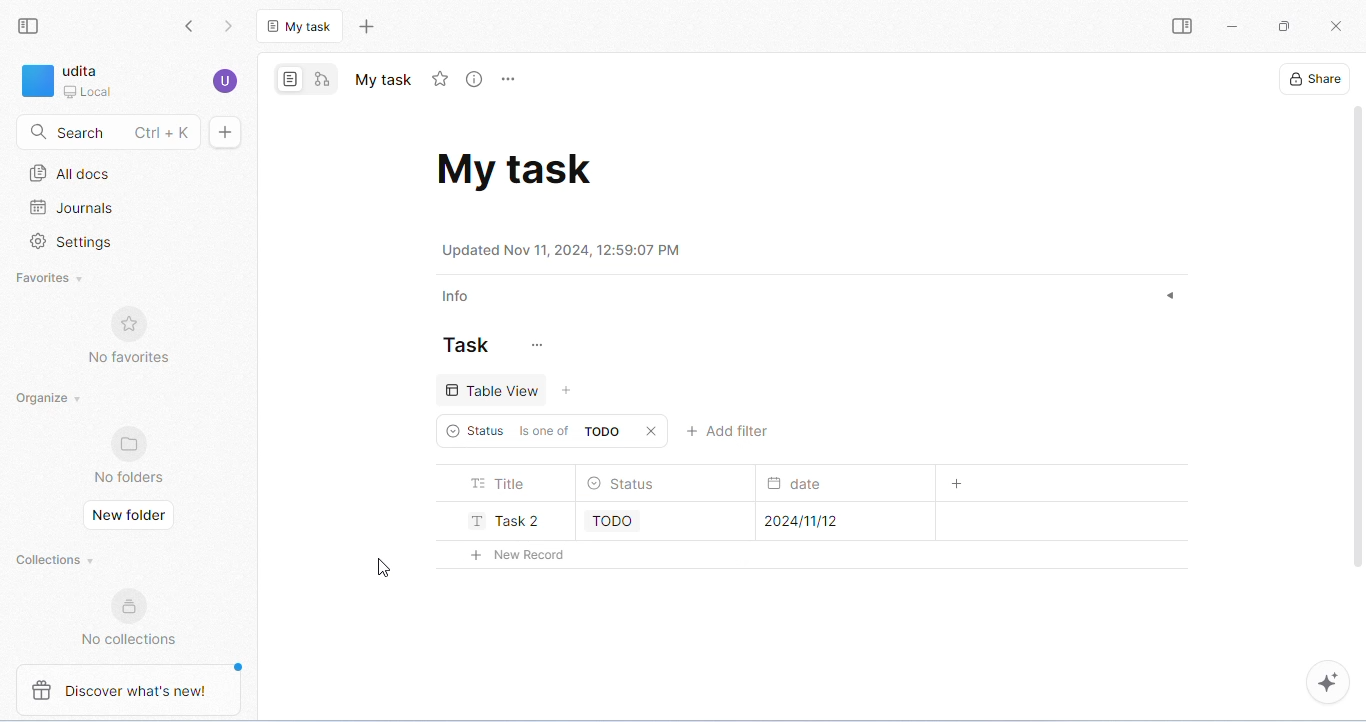 This screenshot has width=1366, height=722. Describe the element at coordinates (614, 519) in the screenshot. I see `todo` at that location.